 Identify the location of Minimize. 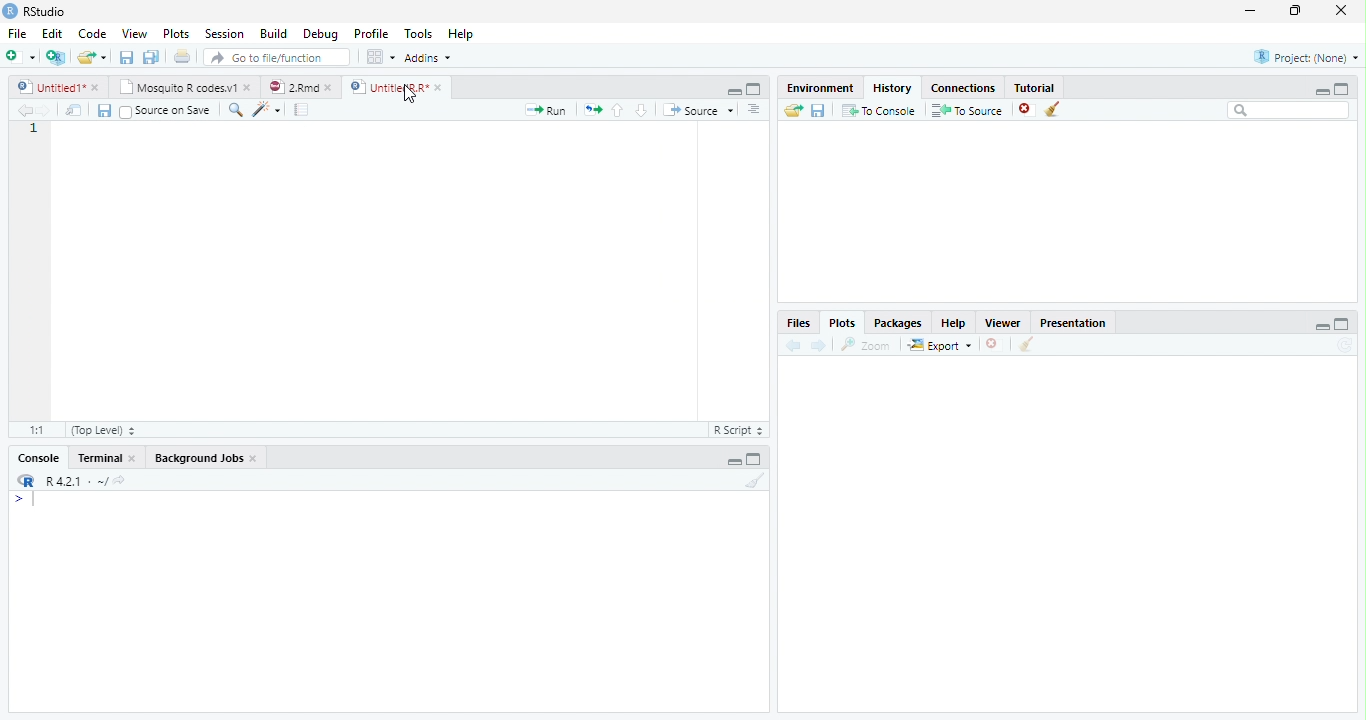
(1321, 92).